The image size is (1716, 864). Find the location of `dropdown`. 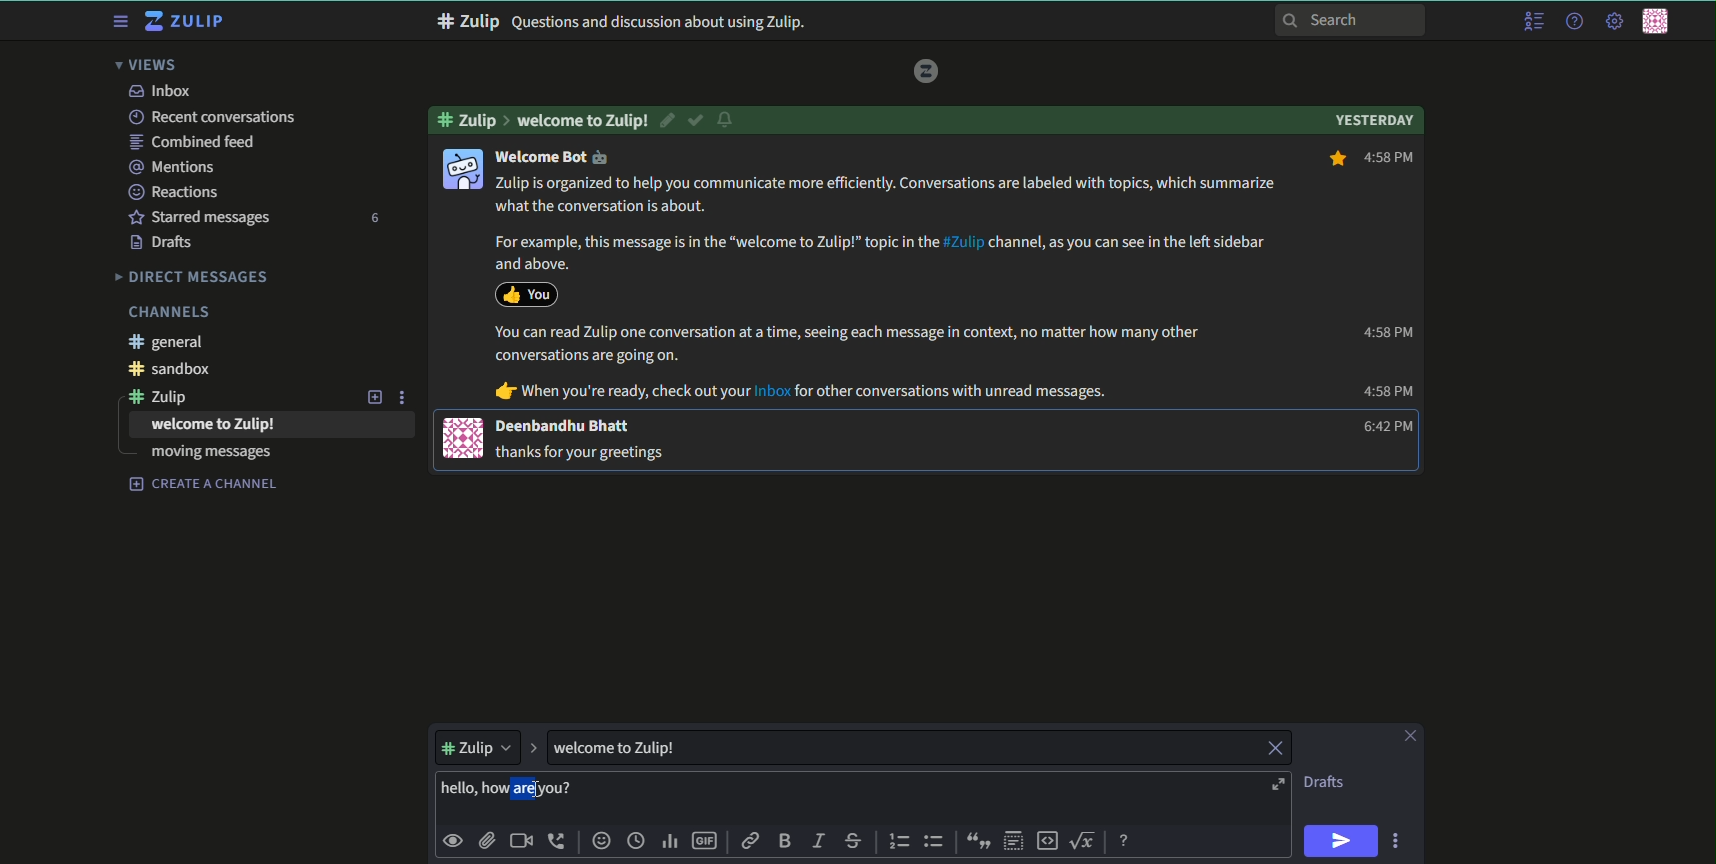

dropdown is located at coordinates (476, 745).